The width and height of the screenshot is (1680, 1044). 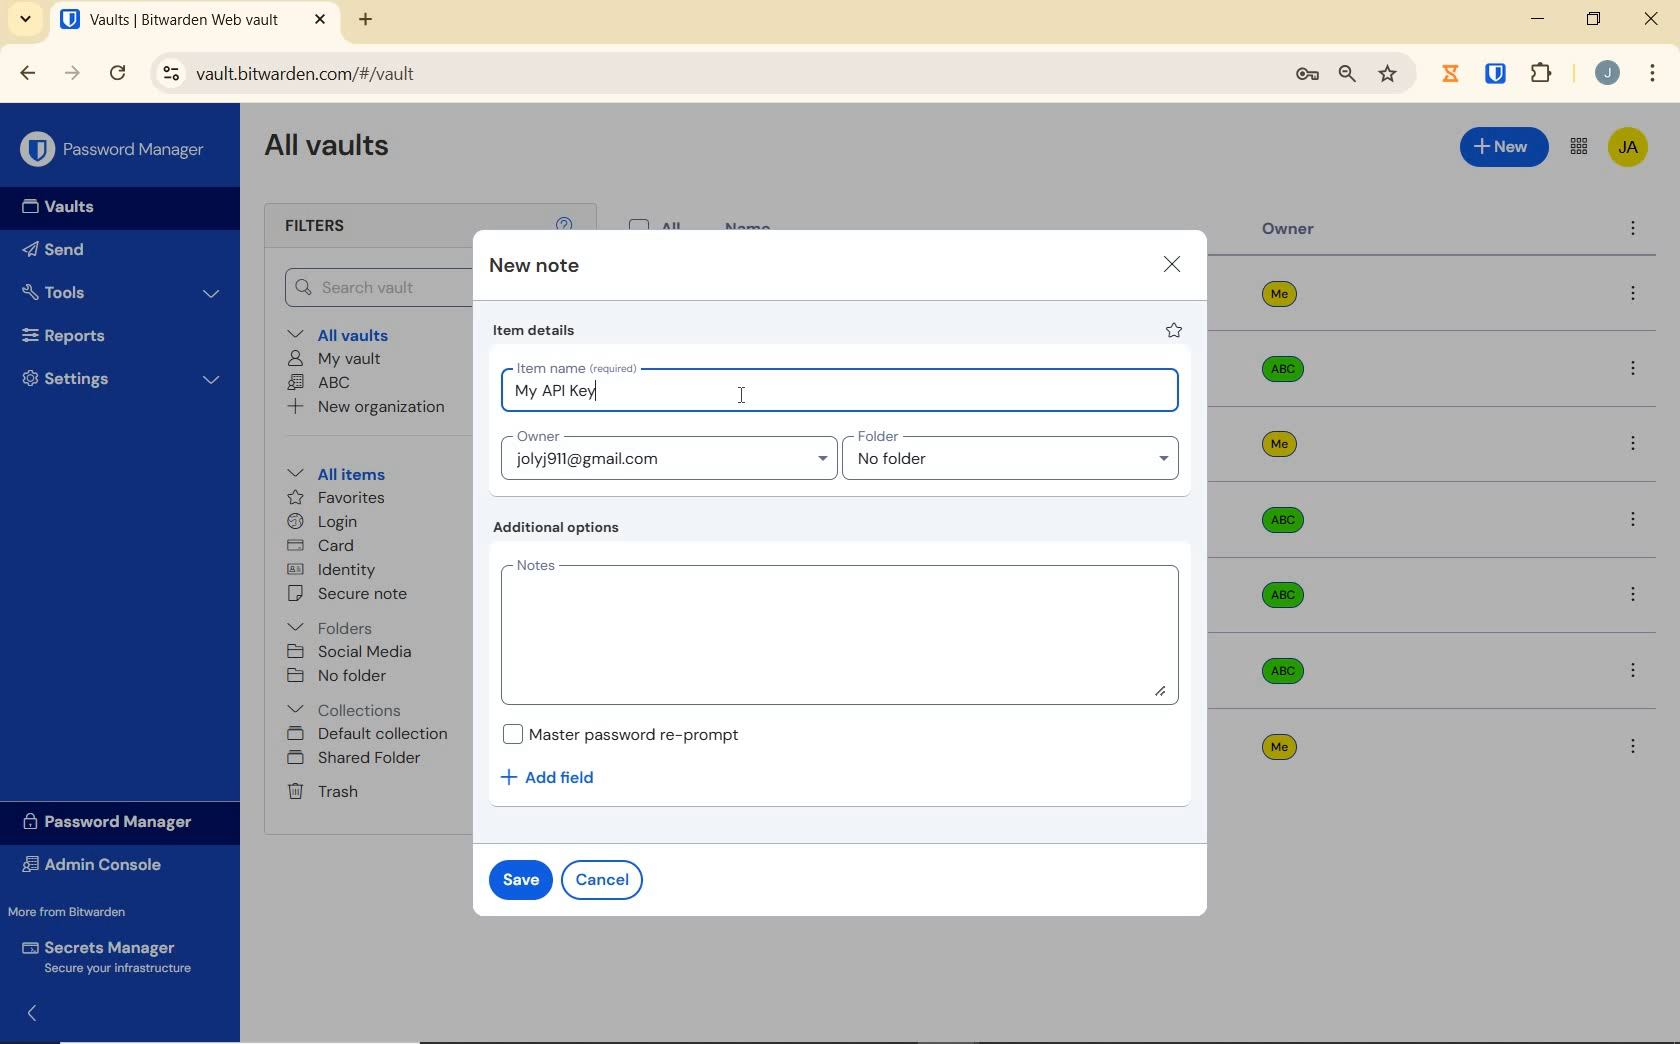 What do you see at coordinates (1453, 73) in the screenshot?
I see `Jibril Extension` at bounding box center [1453, 73].